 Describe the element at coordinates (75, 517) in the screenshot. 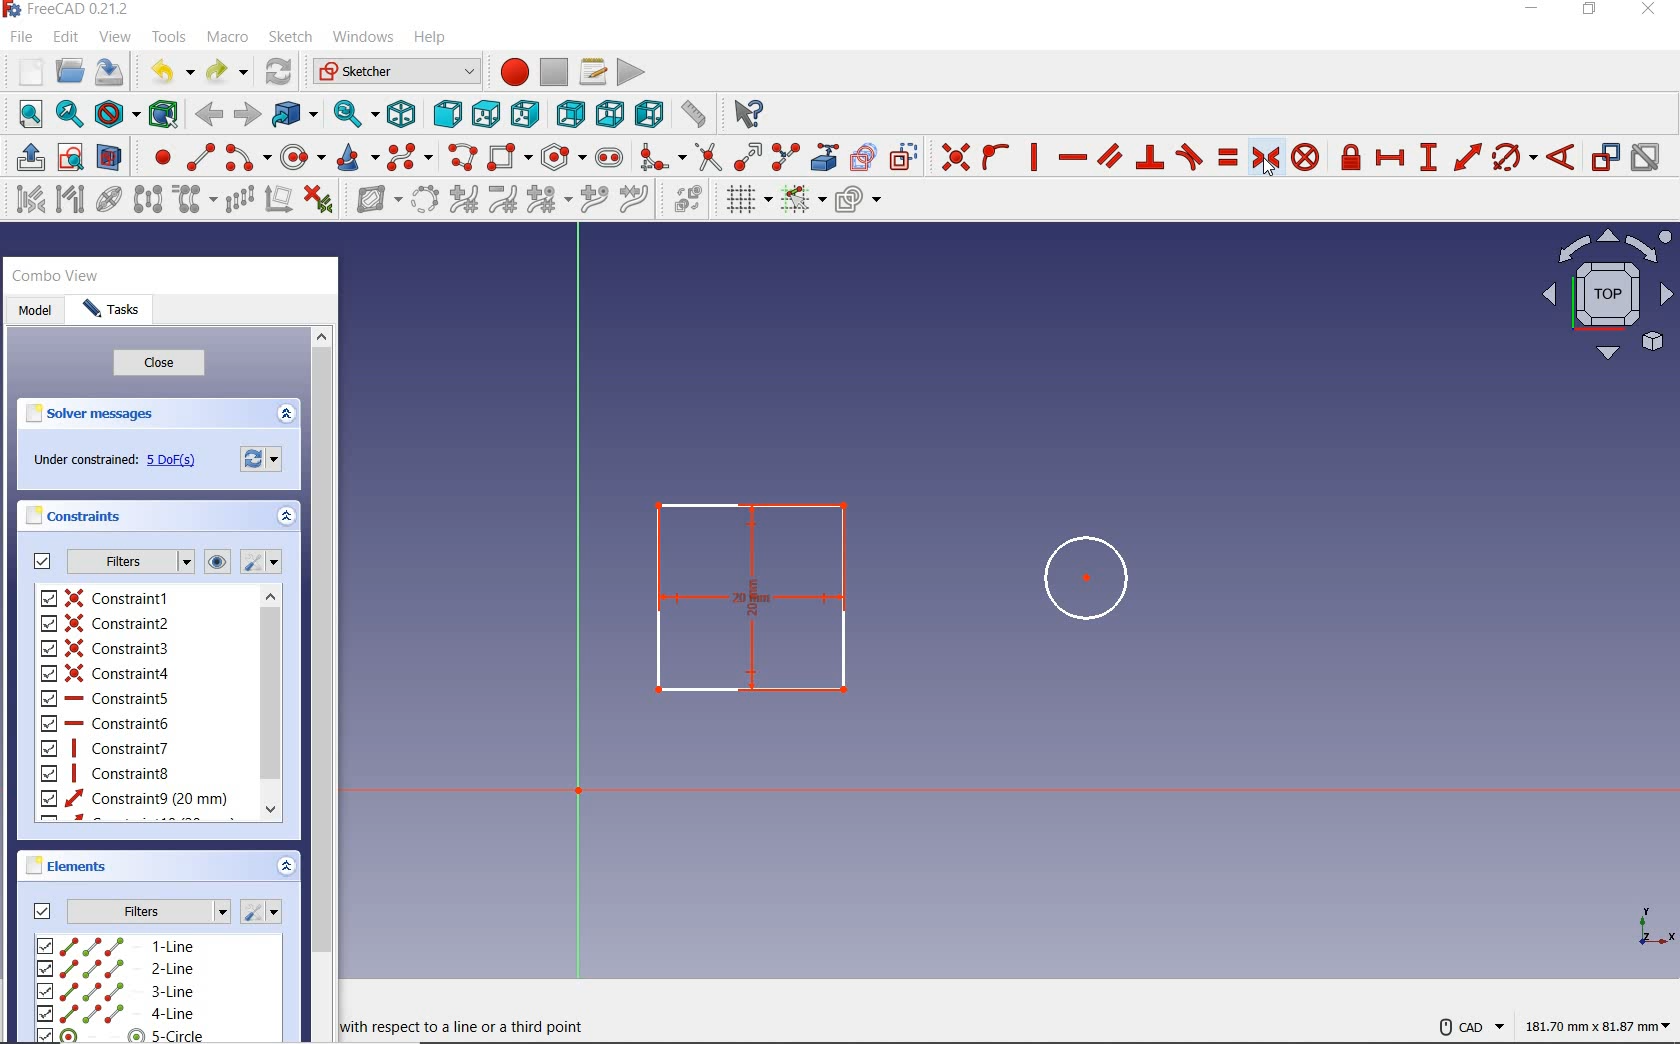

I see `constraints` at that location.